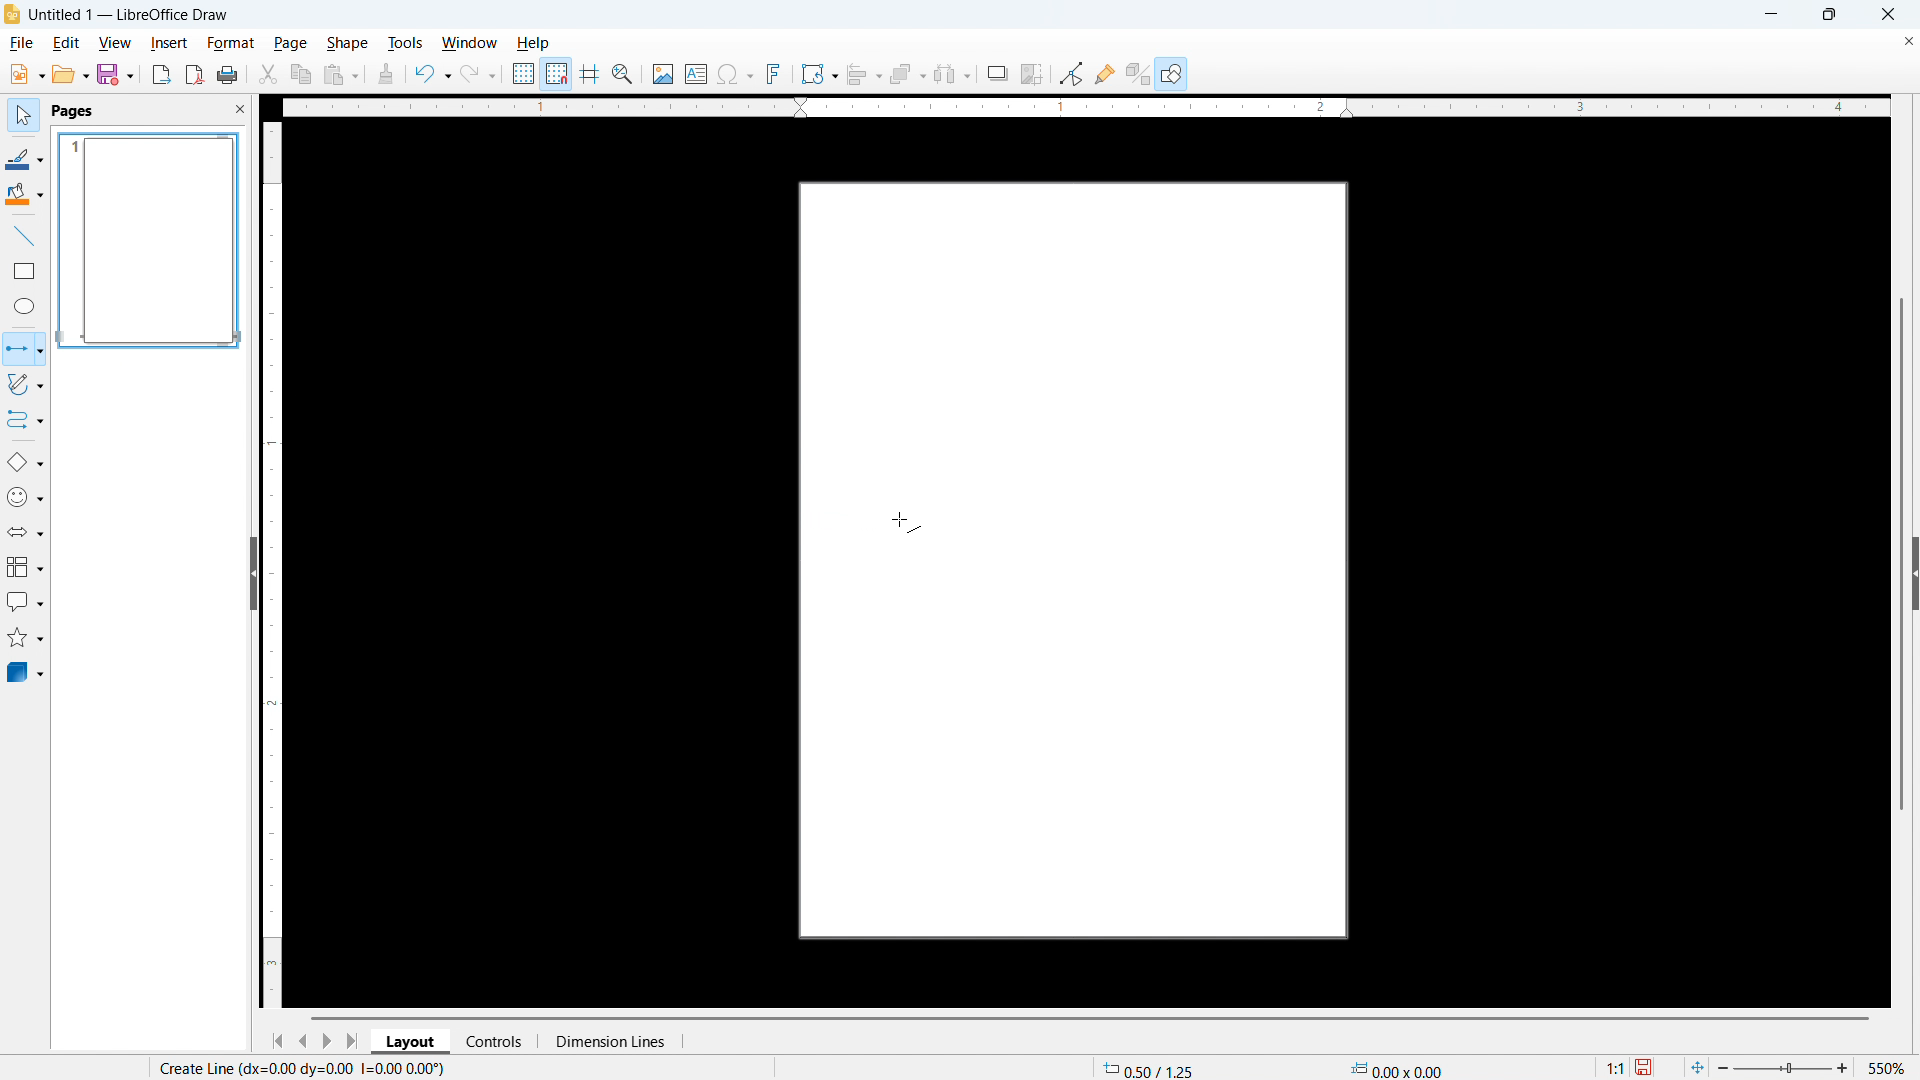 The height and width of the screenshot is (1080, 1920). I want to click on Shape , so click(346, 44).